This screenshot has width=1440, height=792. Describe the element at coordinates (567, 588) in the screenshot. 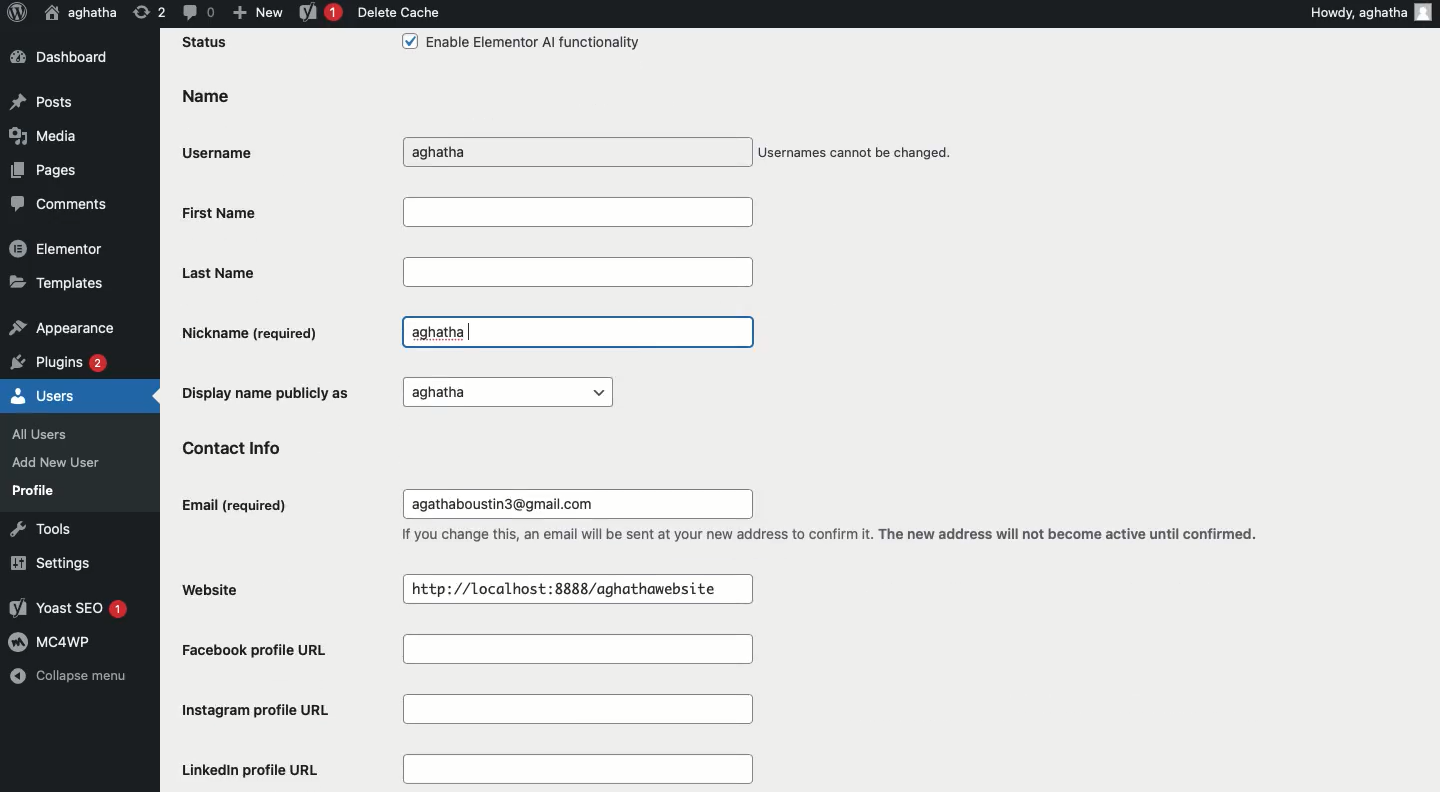

I see `http://localhost:8888/aghathawebsite` at that location.